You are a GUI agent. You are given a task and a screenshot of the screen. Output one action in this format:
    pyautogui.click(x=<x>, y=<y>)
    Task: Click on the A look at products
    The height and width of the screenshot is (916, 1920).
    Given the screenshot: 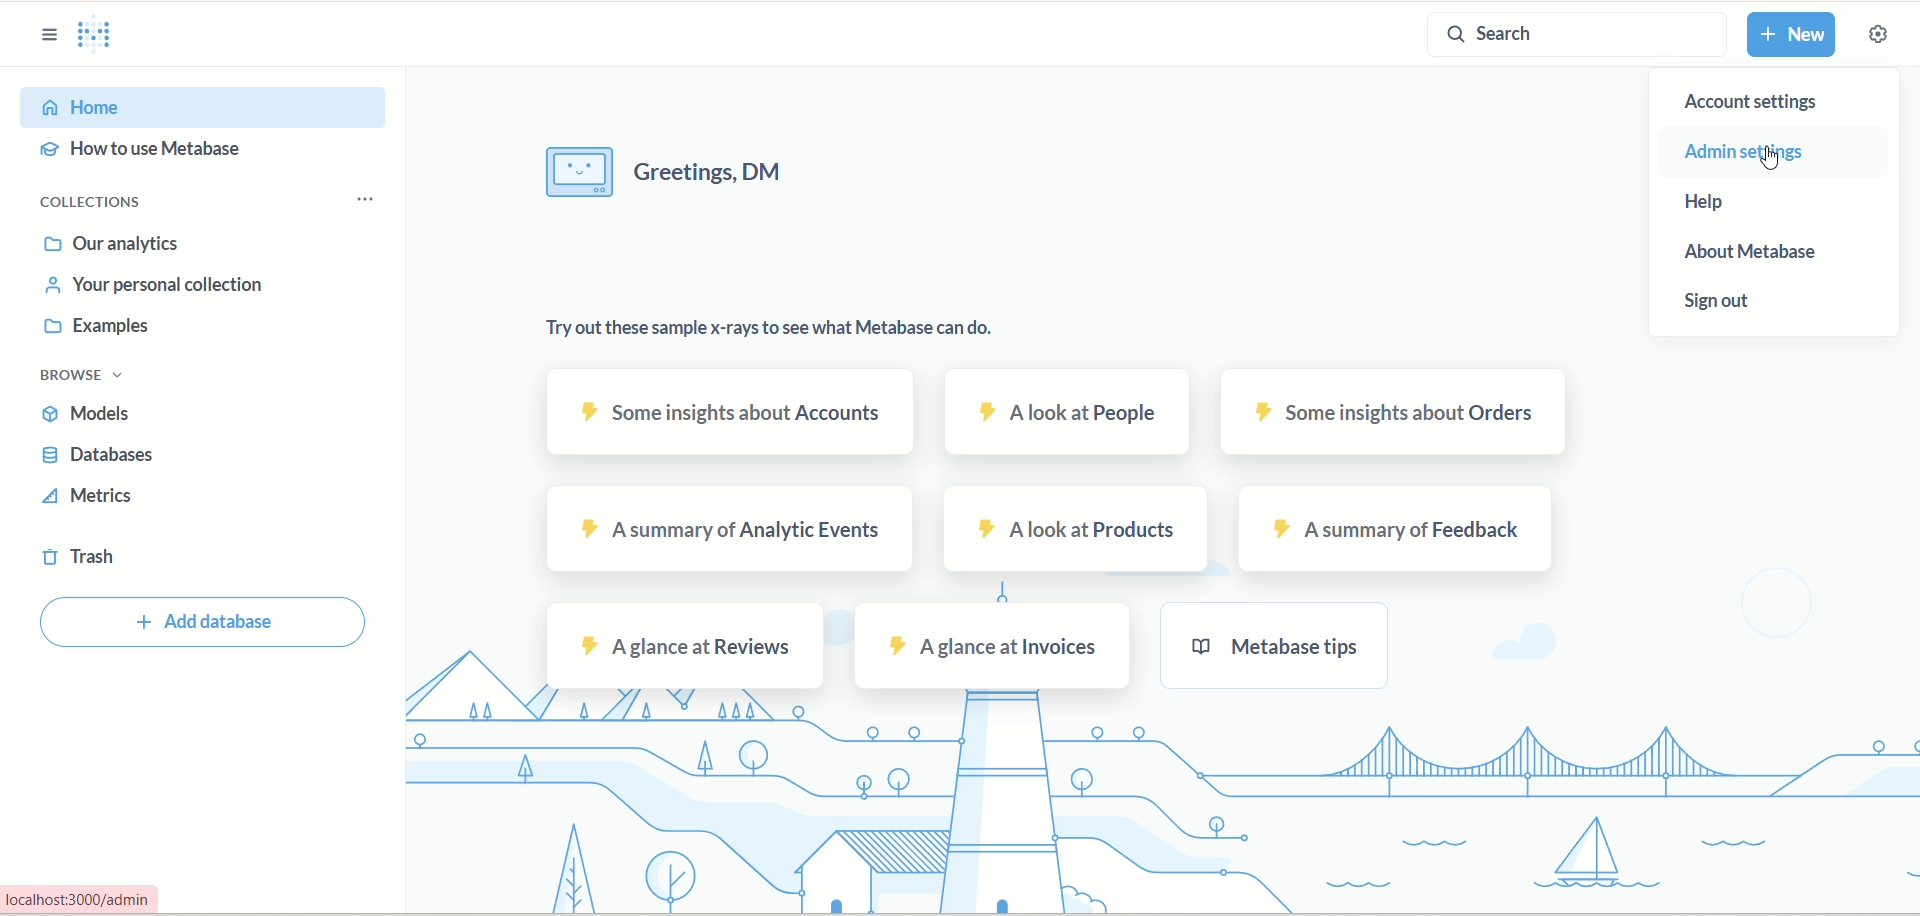 What is the action you would take?
    pyautogui.click(x=1078, y=531)
    